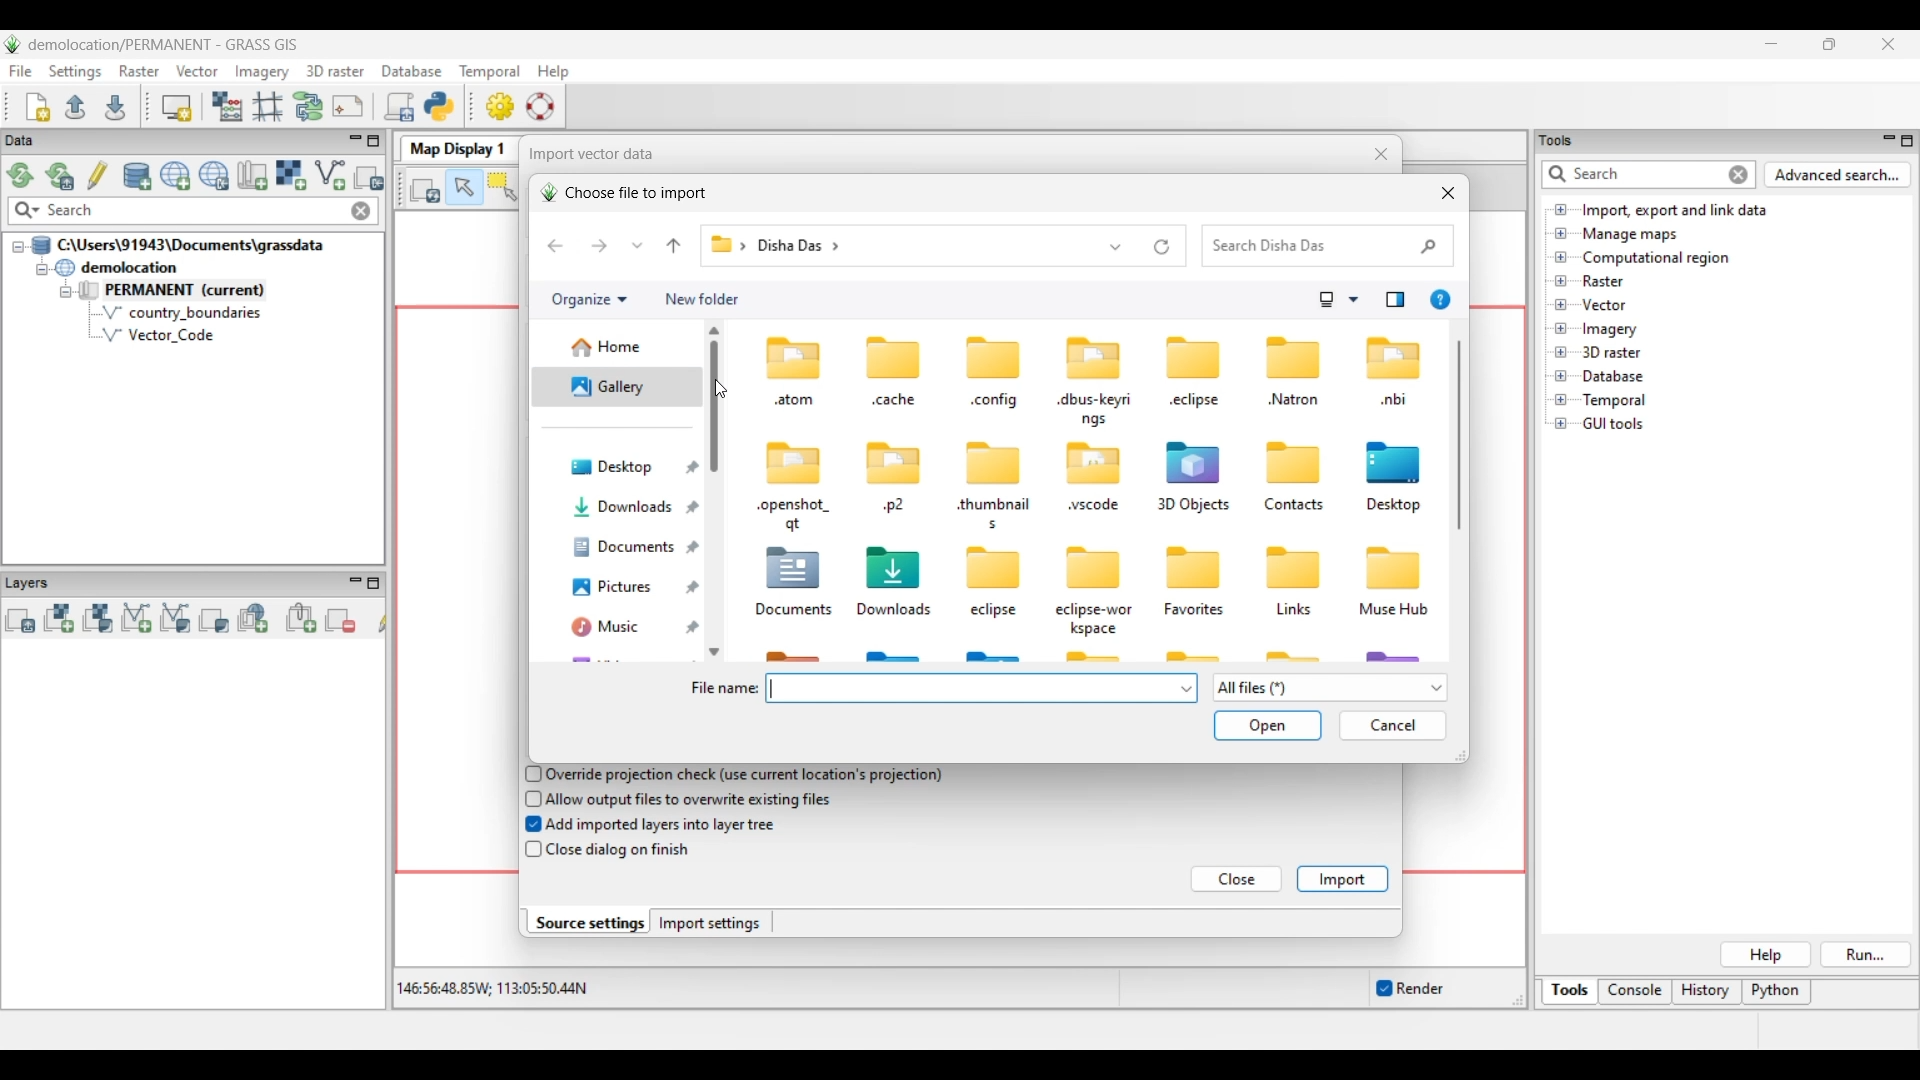 Image resolution: width=1920 pixels, height=1080 pixels. What do you see at coordinates (1267, 727) in the screenshot?
I see `Save and open inputs` at bounding box center [1267, 727].